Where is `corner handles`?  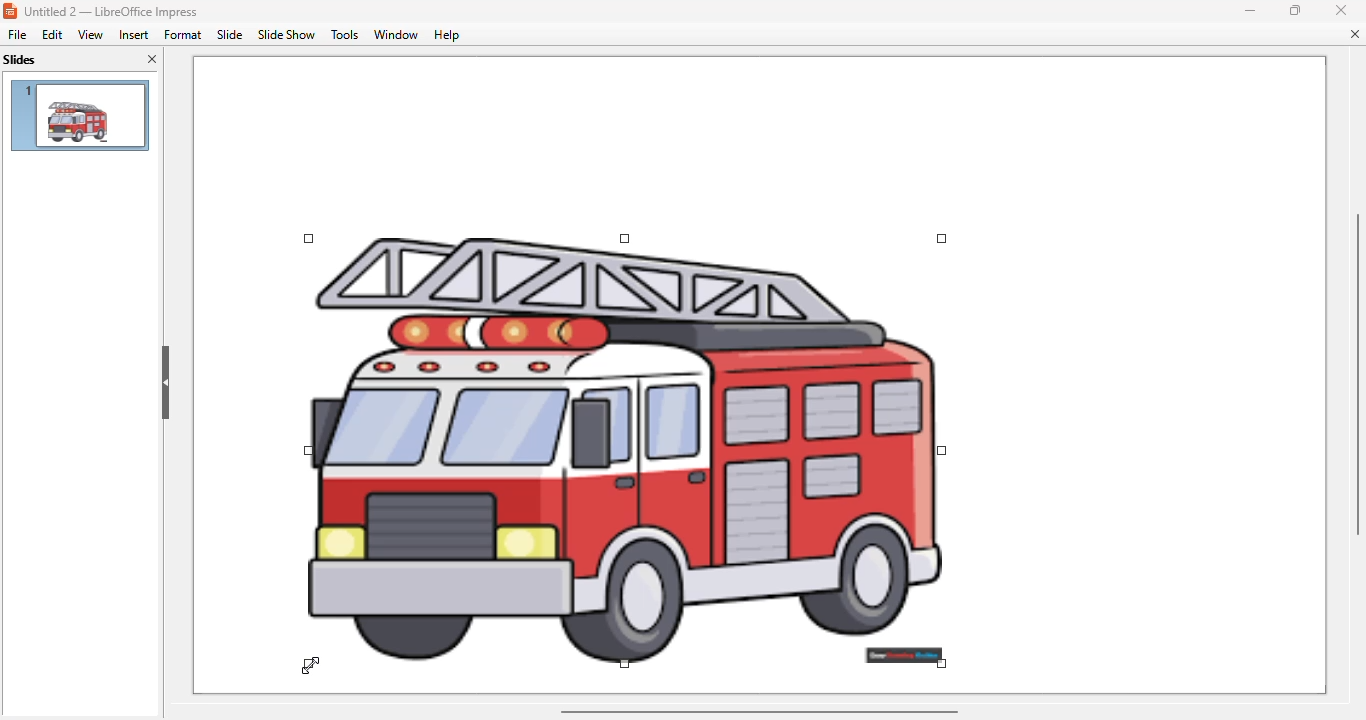 corner handles is located at coordinates (943, 451).